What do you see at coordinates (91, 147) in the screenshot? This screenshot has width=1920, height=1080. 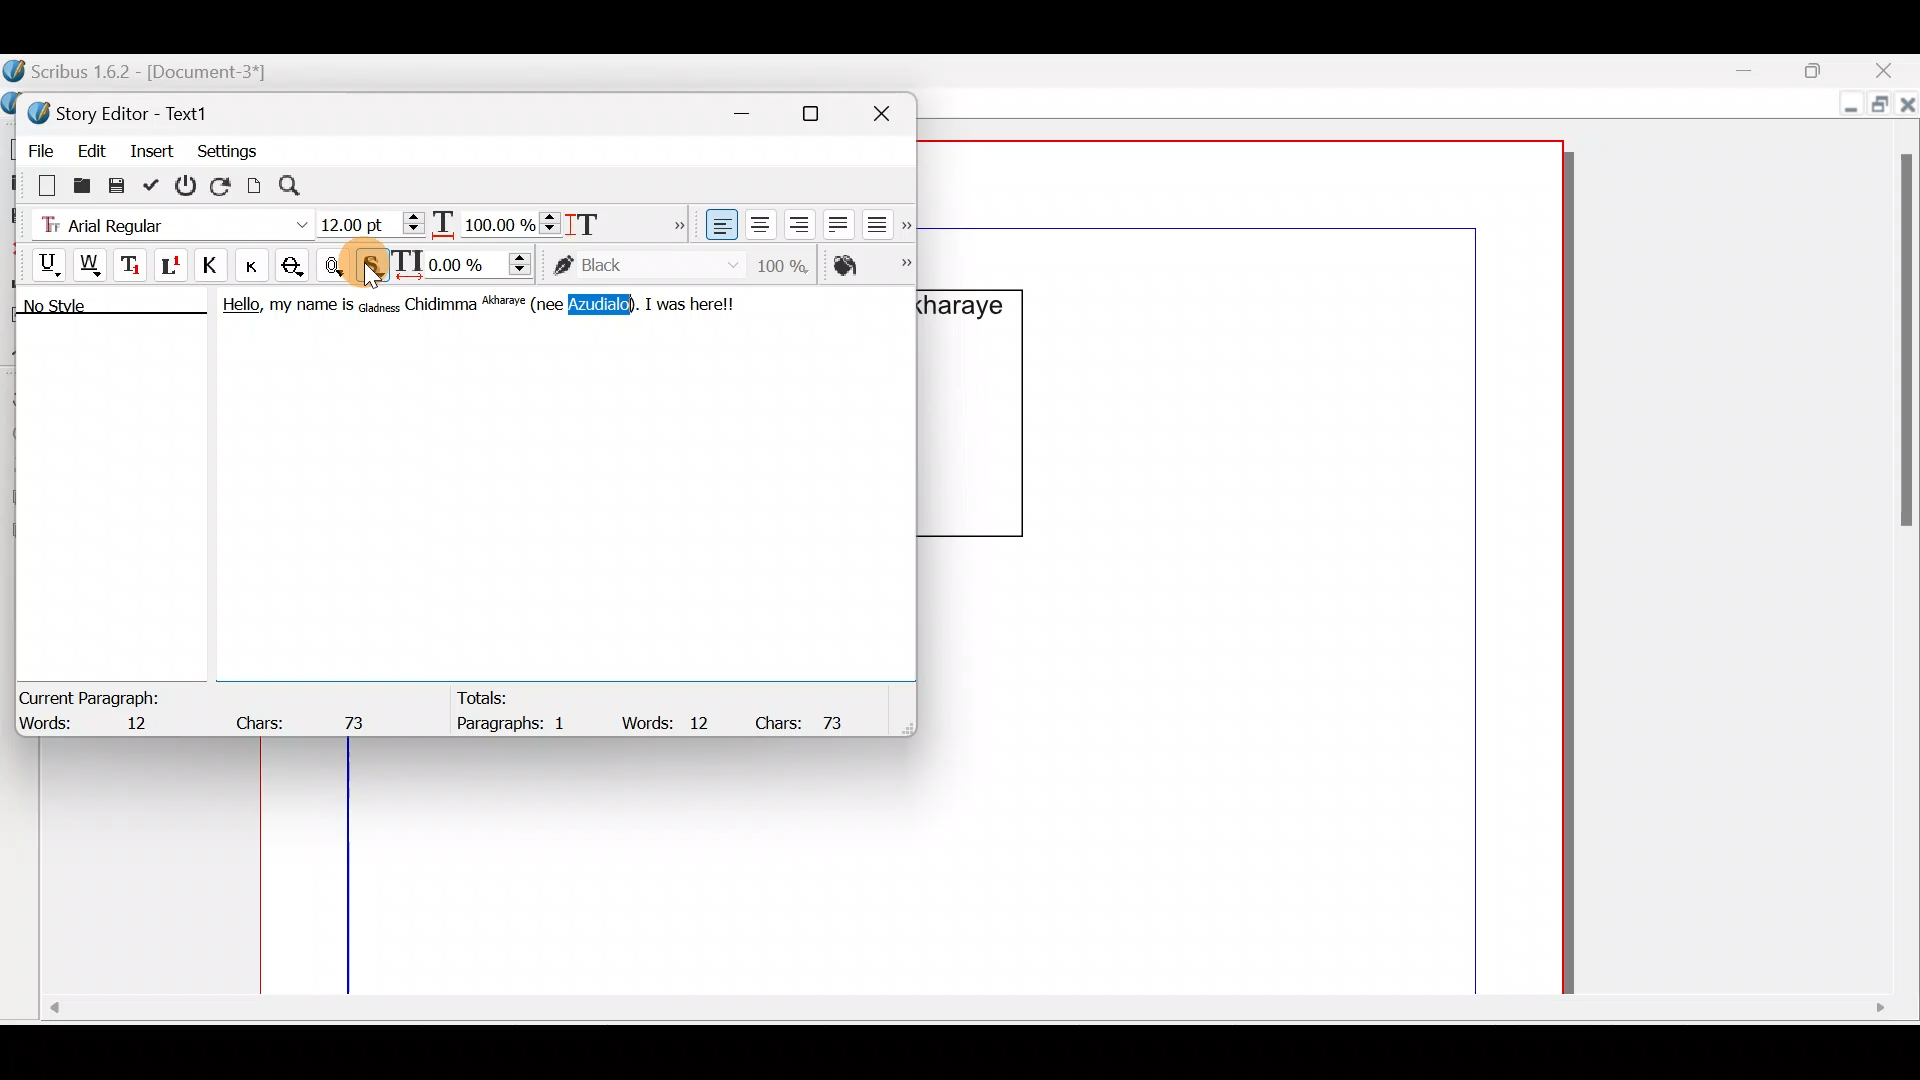 I see `Edit ` at bounding box center [91, 147].